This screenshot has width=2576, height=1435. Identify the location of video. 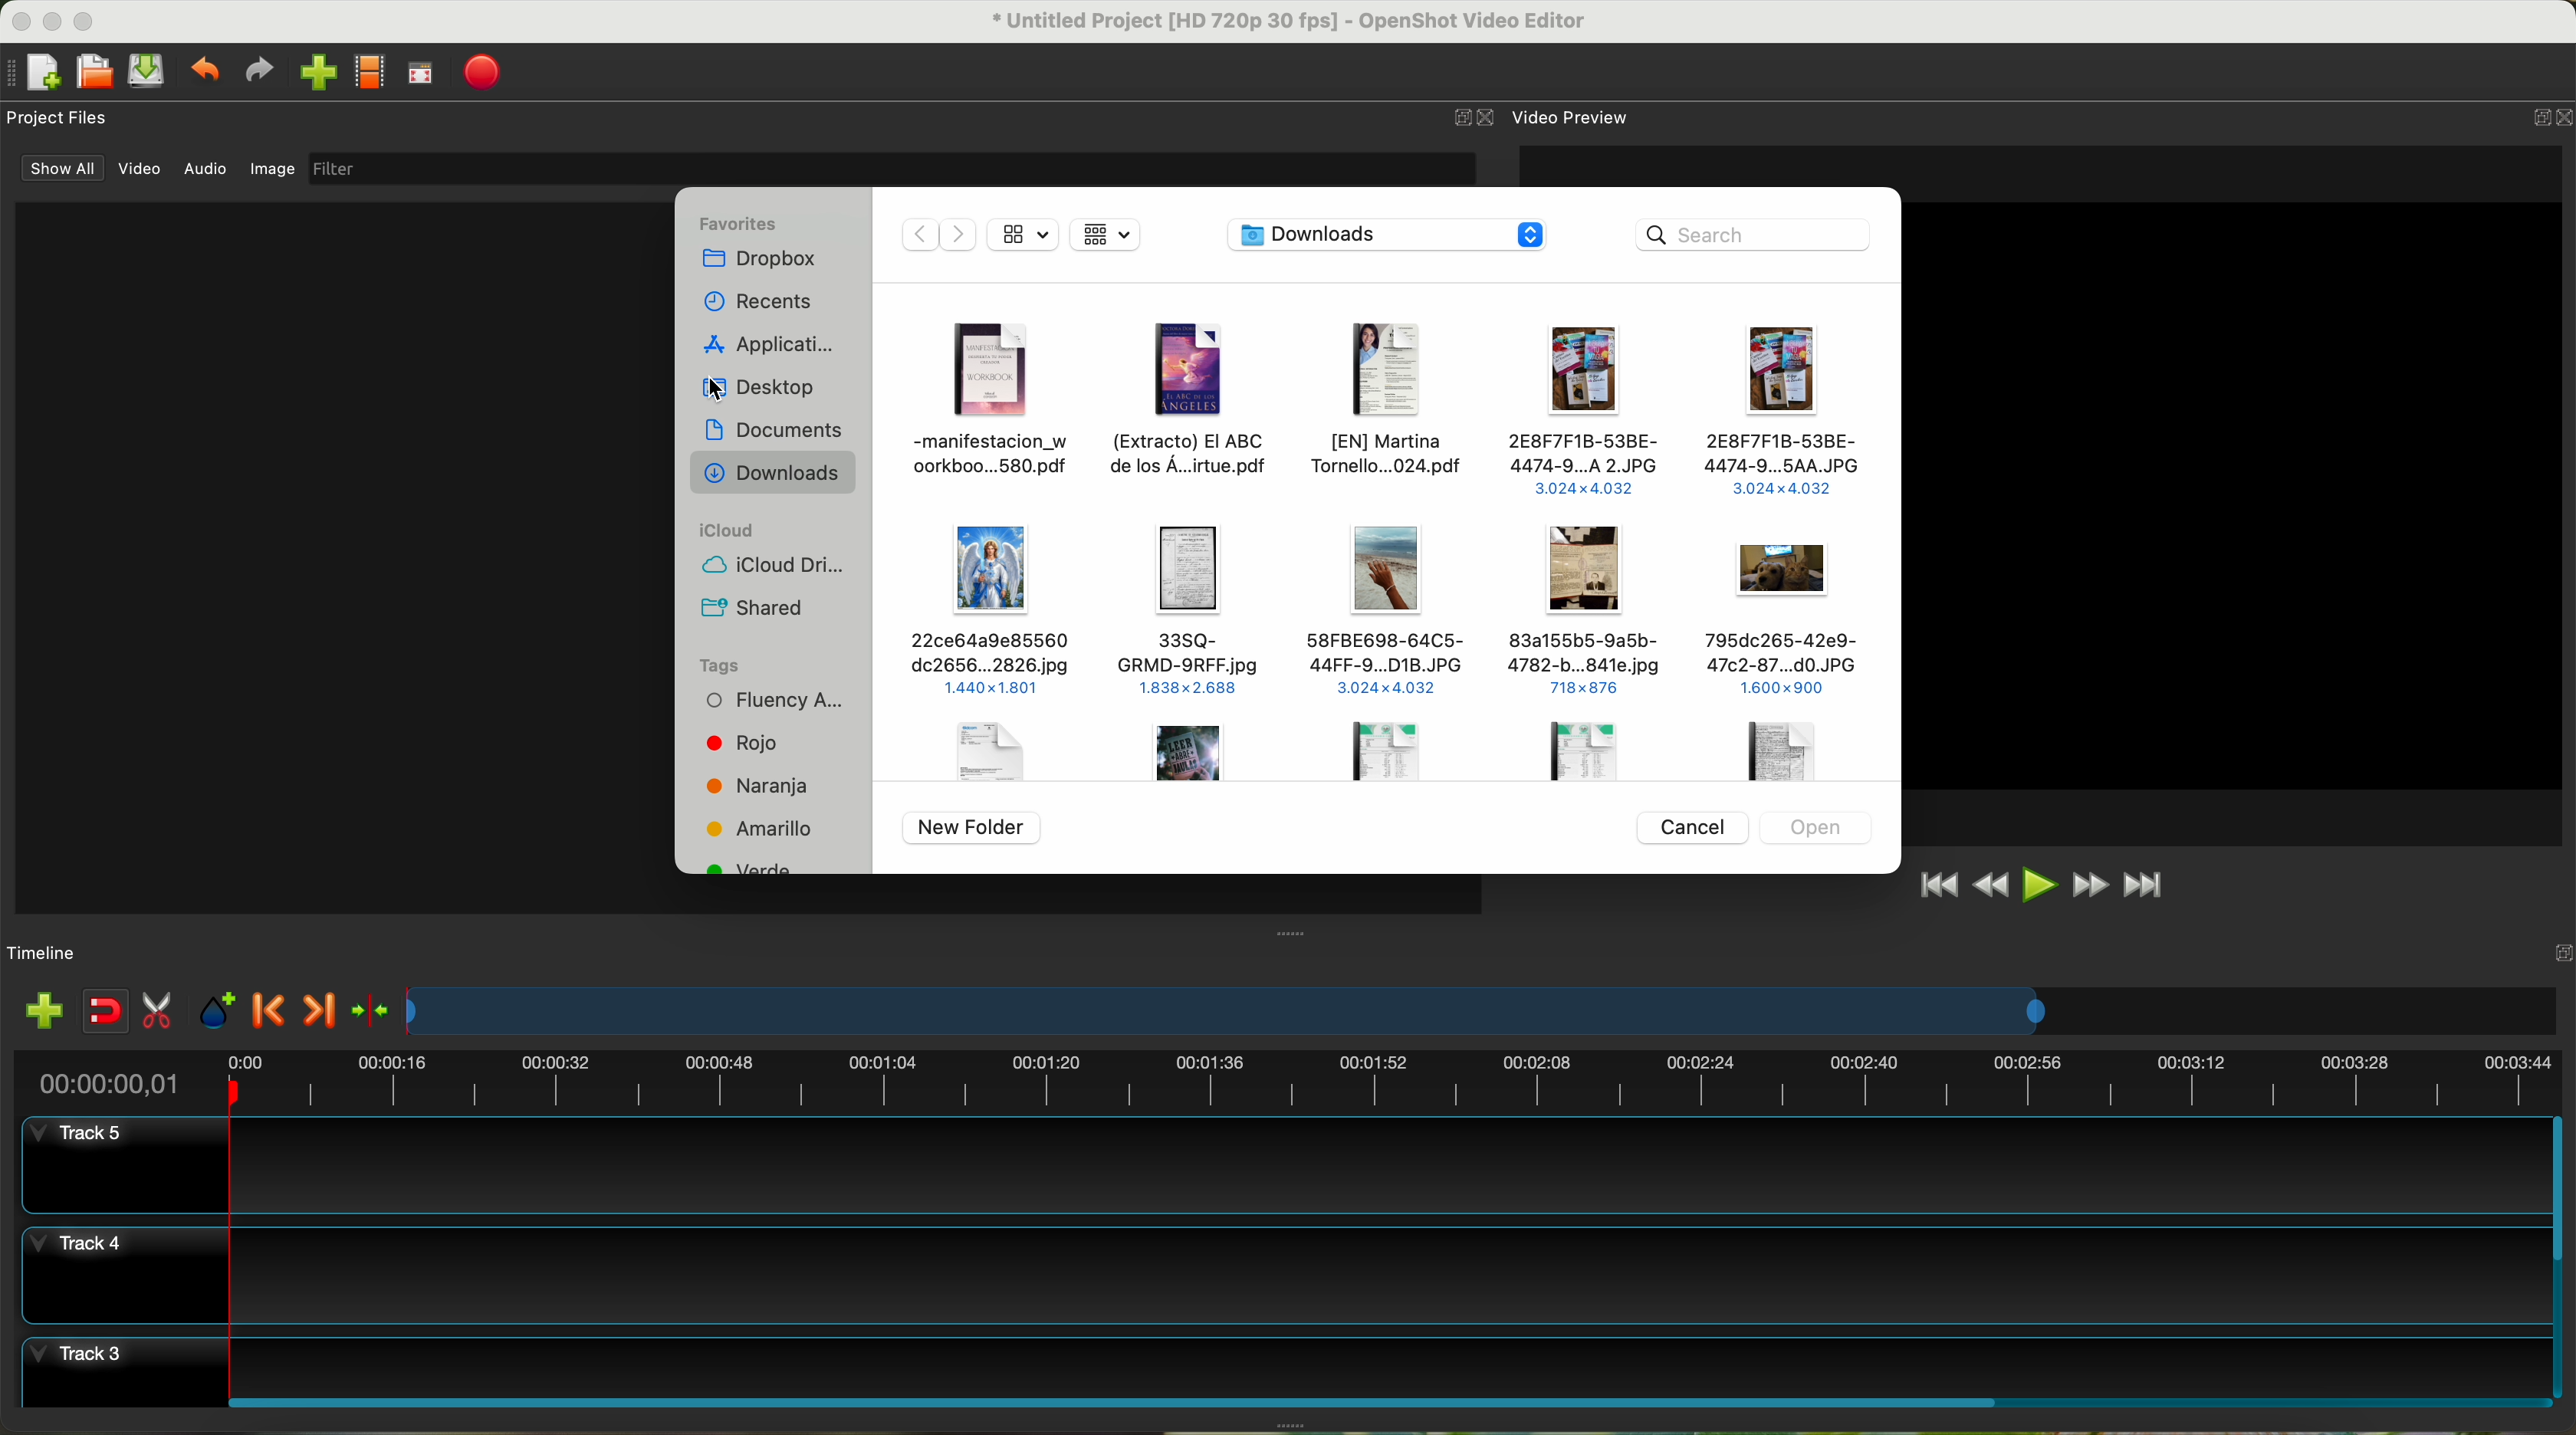
(141, 169).